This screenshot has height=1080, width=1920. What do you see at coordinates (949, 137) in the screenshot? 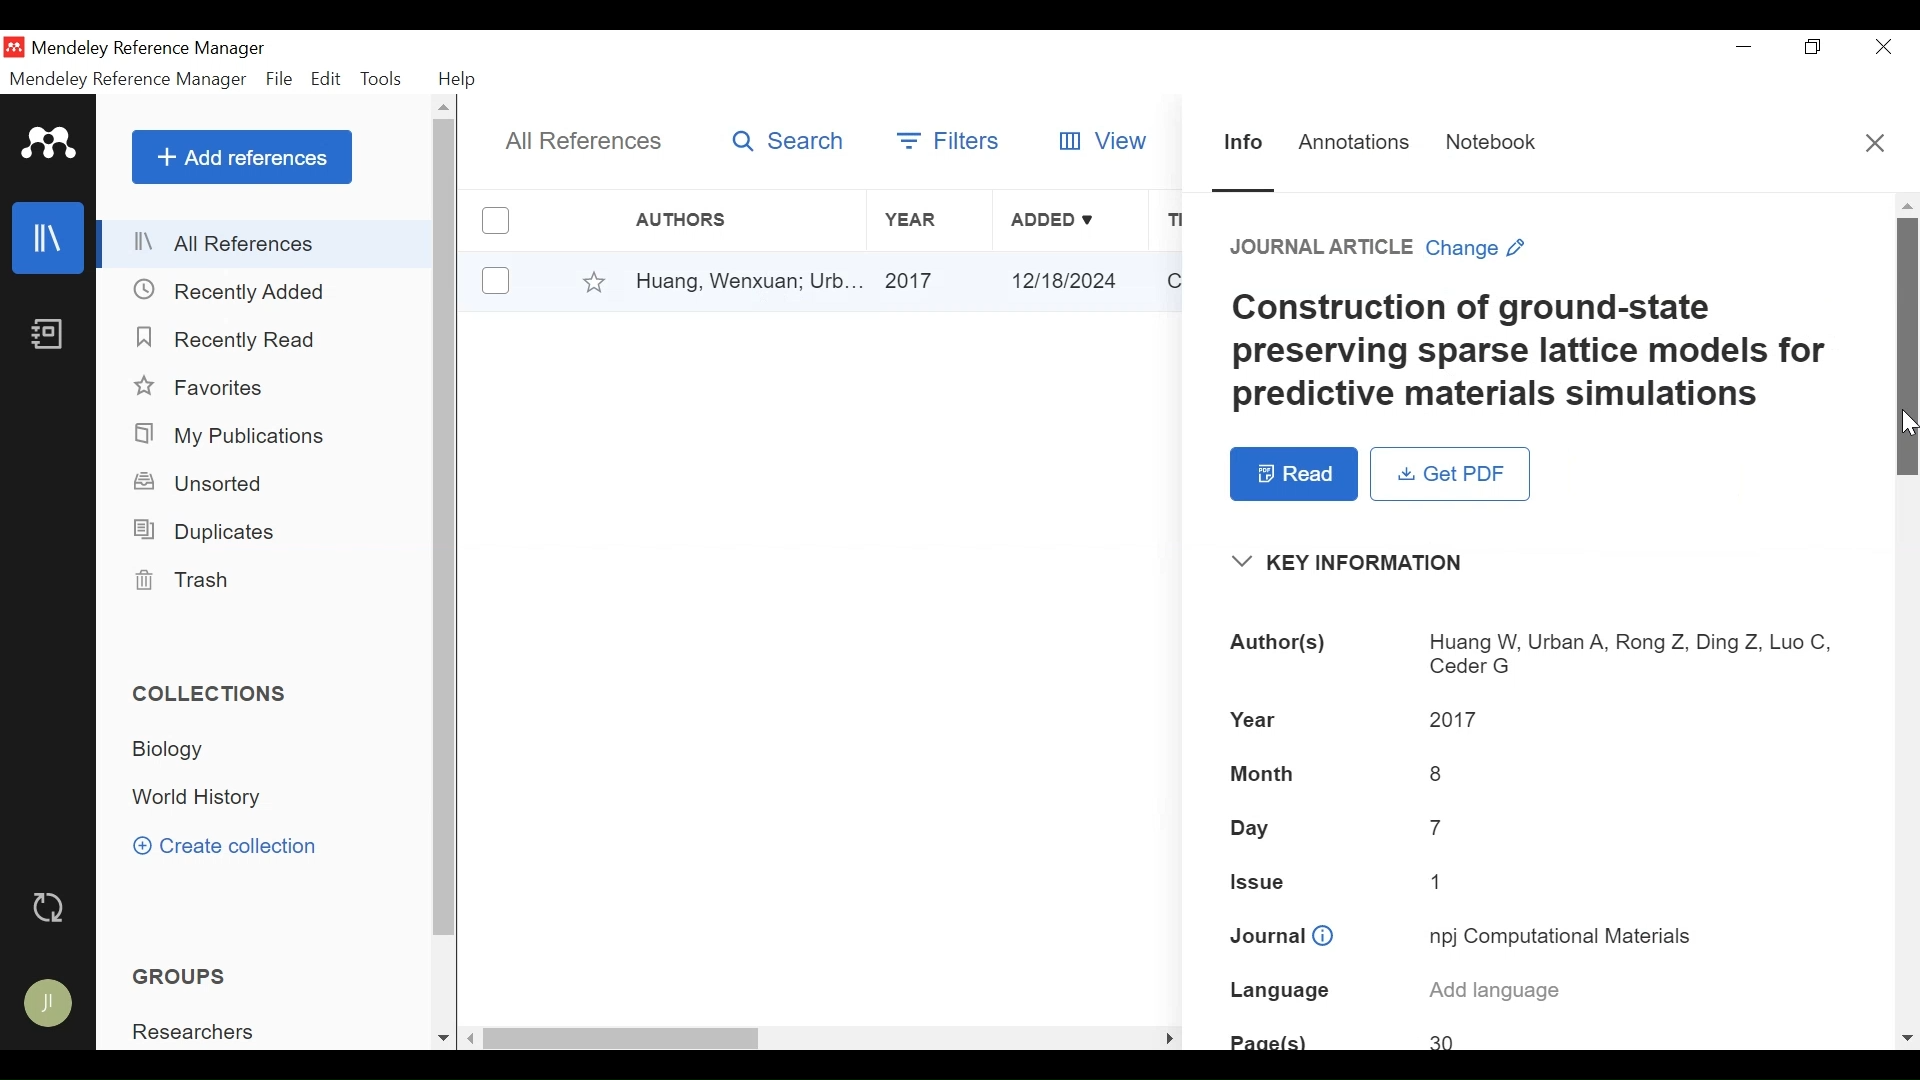
I see `Filters` at bounding box center [949, 137].